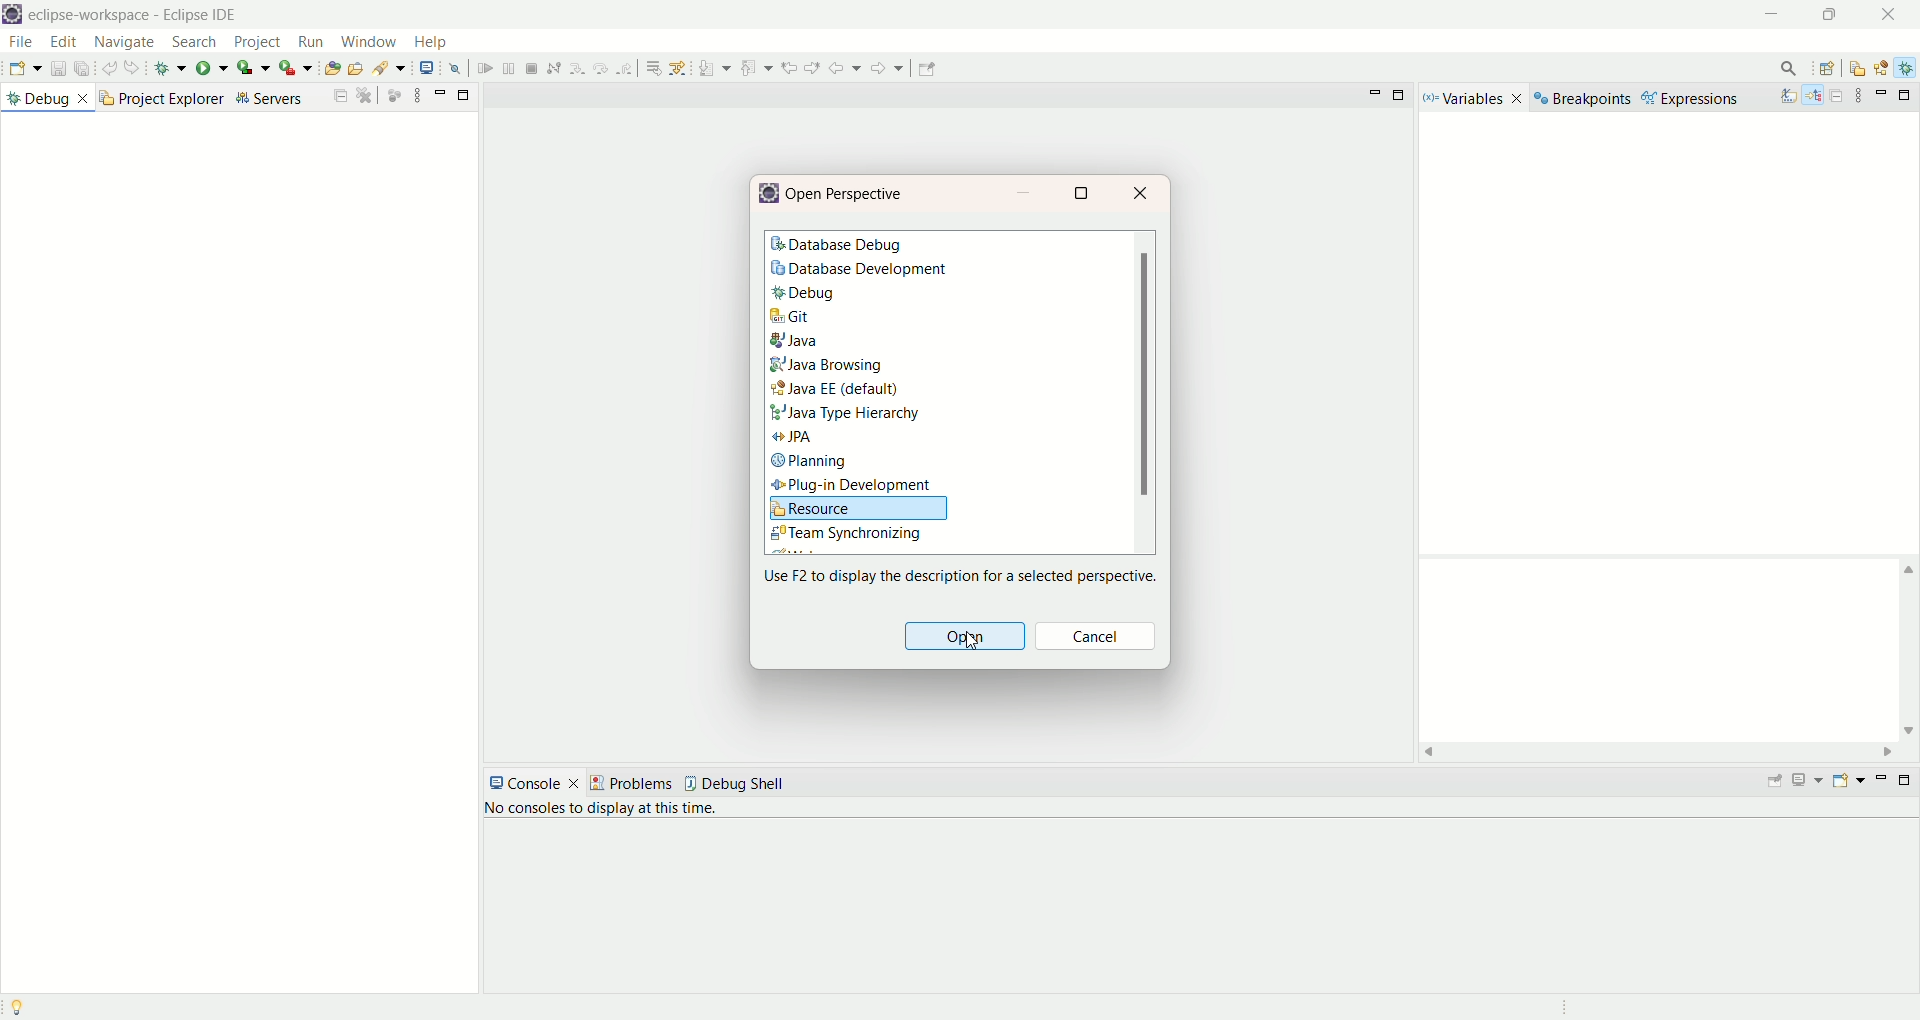 This screenshot has height=1020, width=1920. Describe the element at coordinates (839, 246) in the screenshot. I see `database debug` at that location.